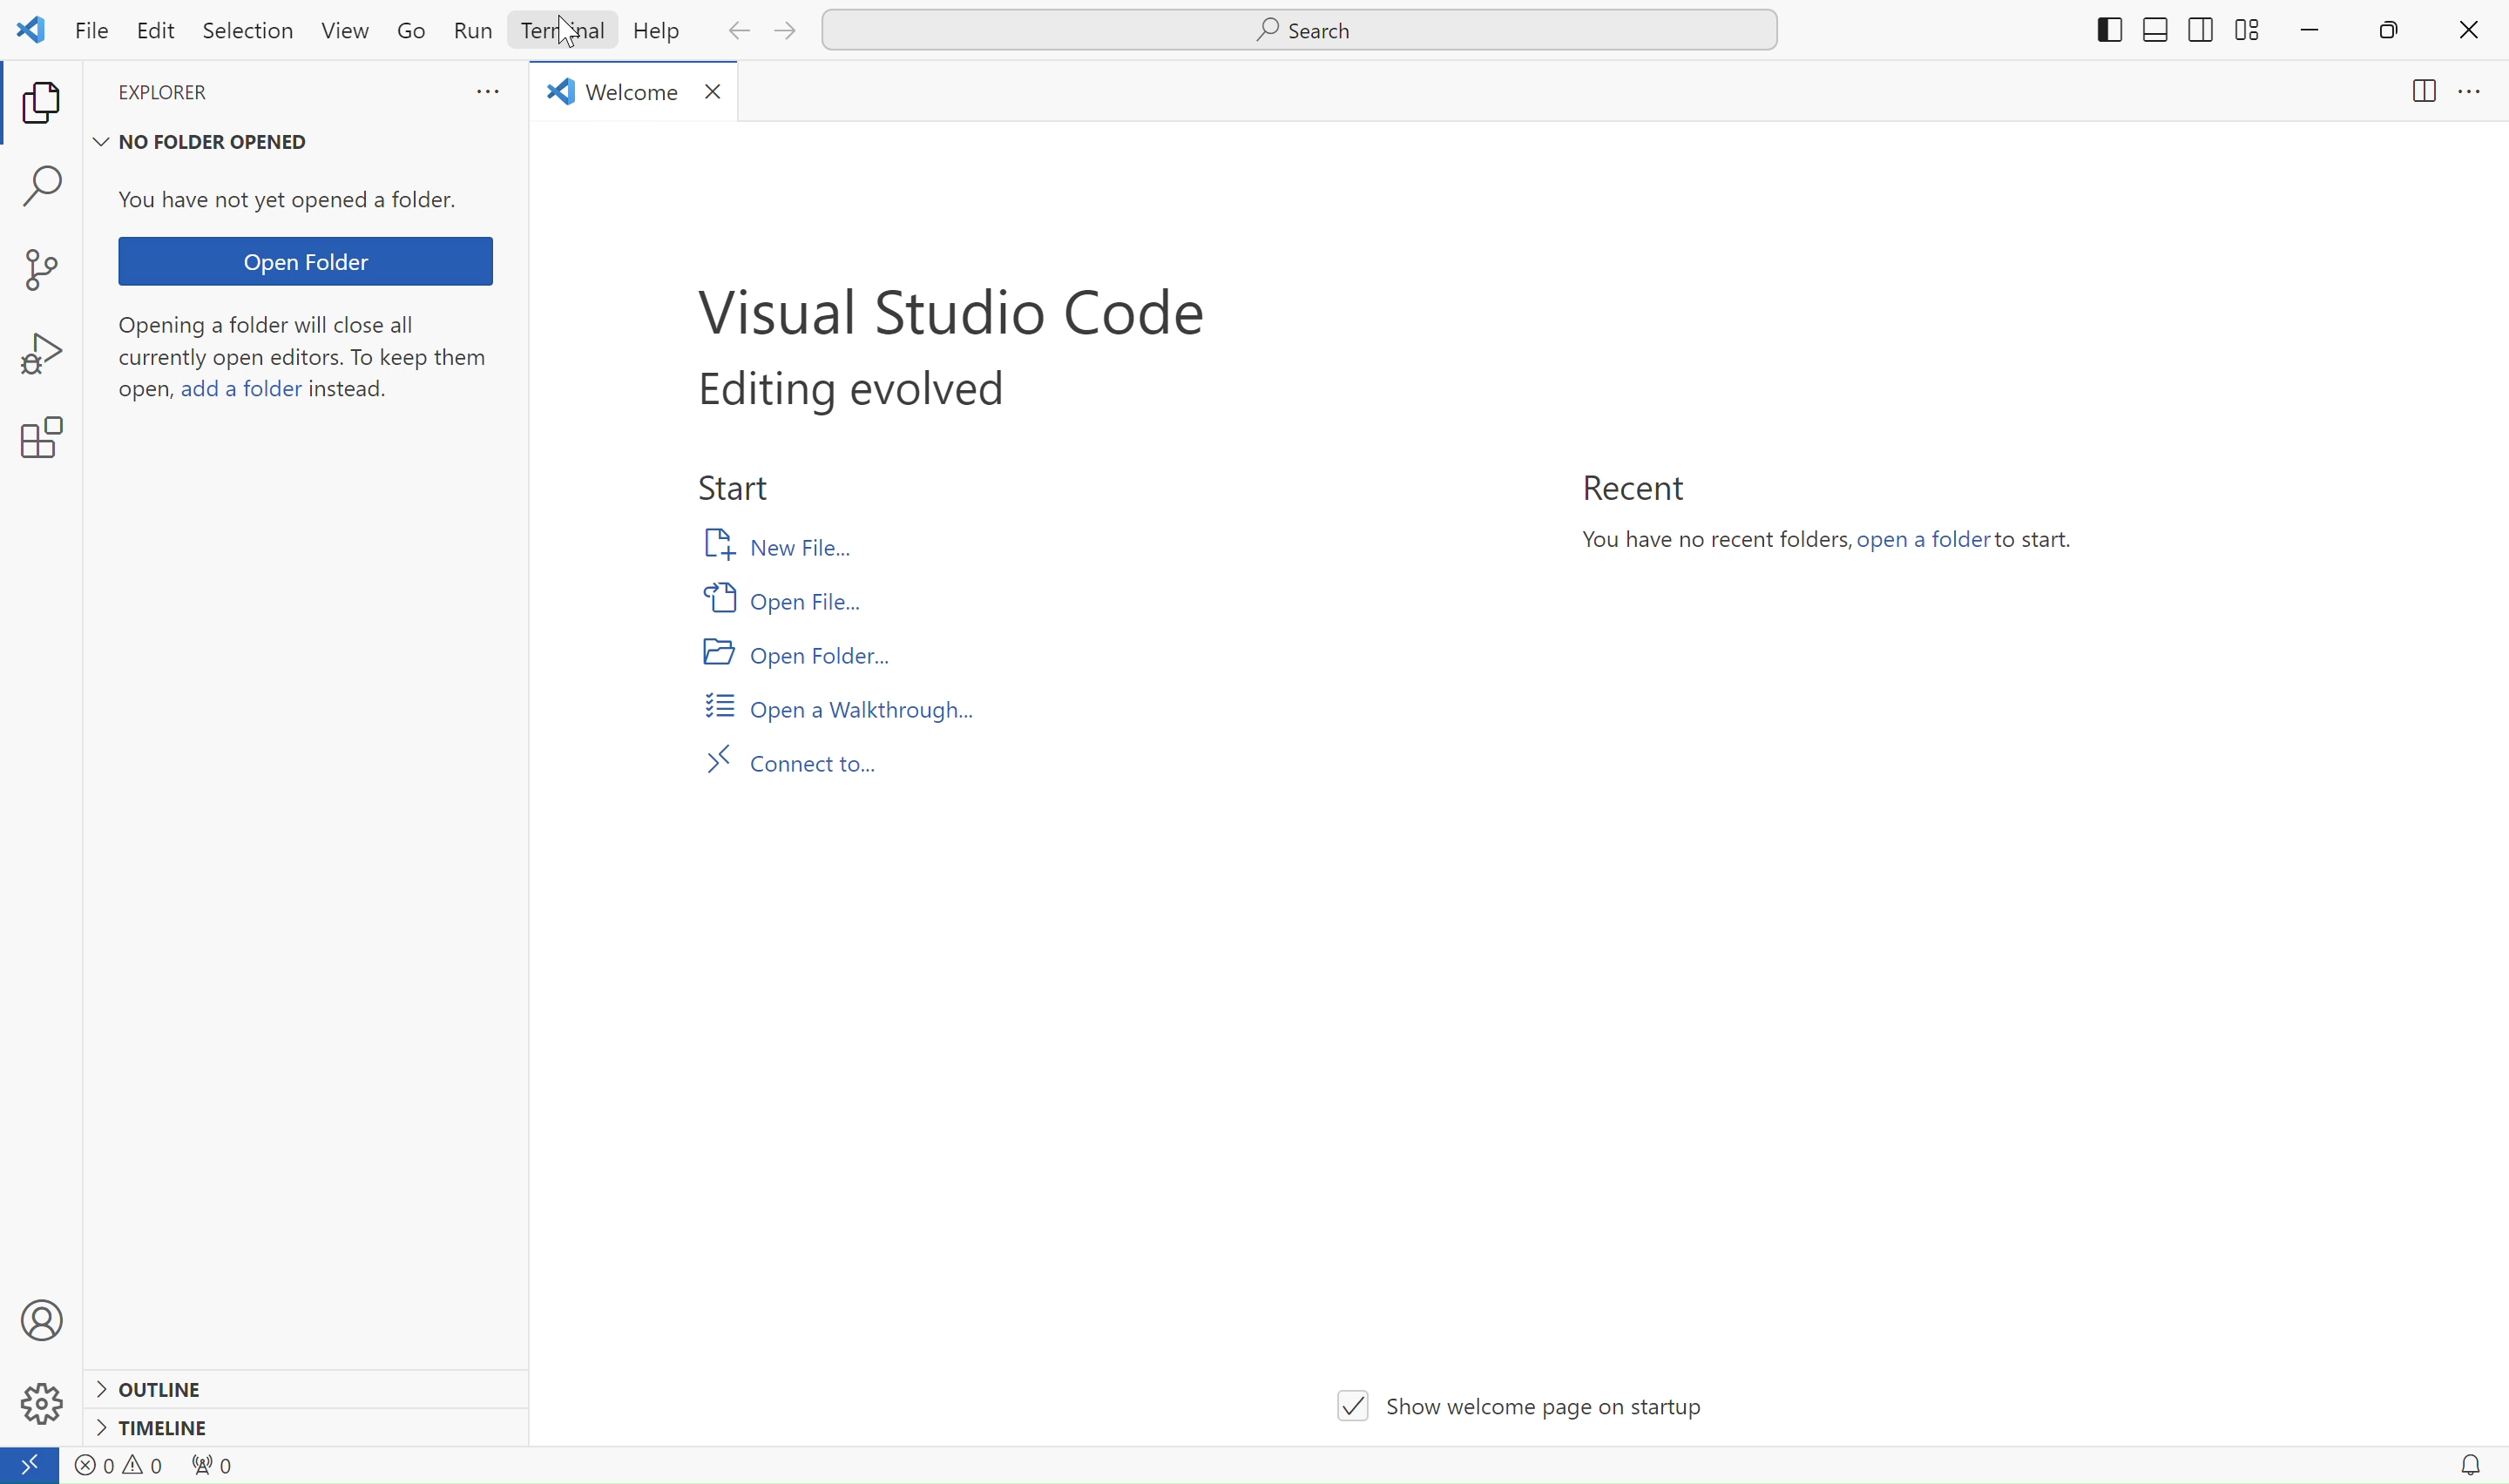 The image size is (2509, 1484). What do you see at coordinates (957, 310) in the screenshot?
I see `visual studio code` at bounding box center [957, 310].